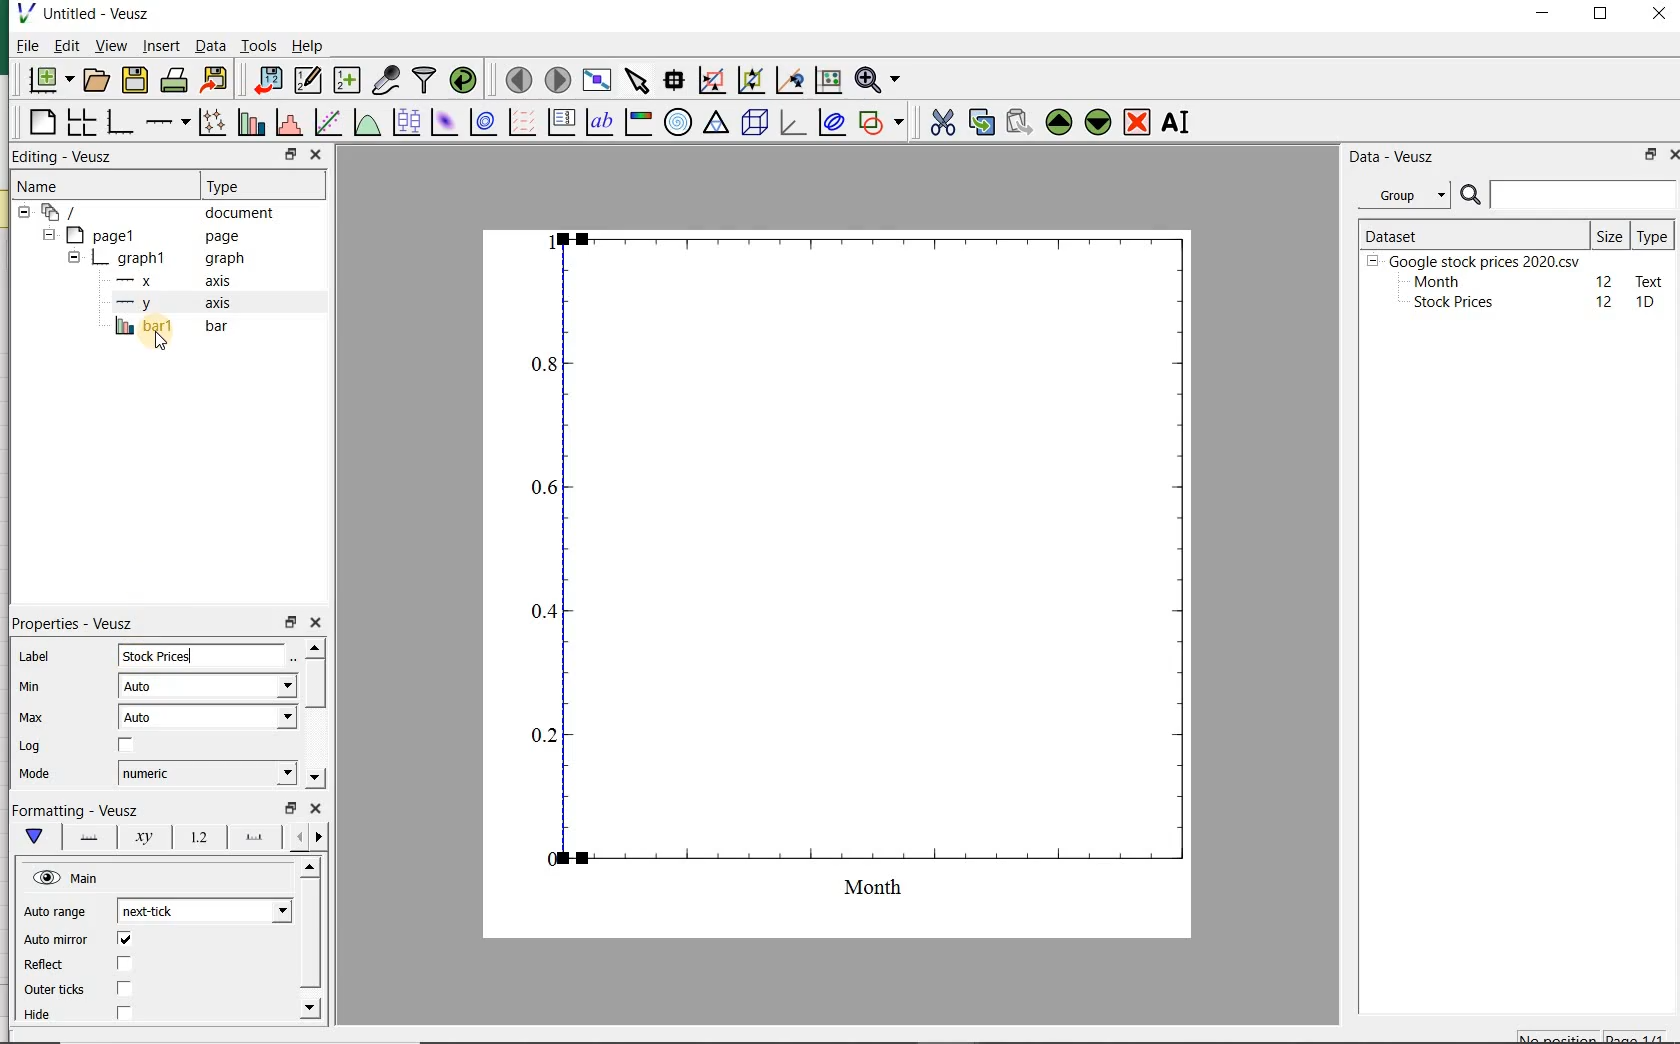 This screenshot has height=1044, width=1680. What do you see at coordinates (326, 123) in the screenshot?
I see `fit a function to data` at bounding box center [326, 123].